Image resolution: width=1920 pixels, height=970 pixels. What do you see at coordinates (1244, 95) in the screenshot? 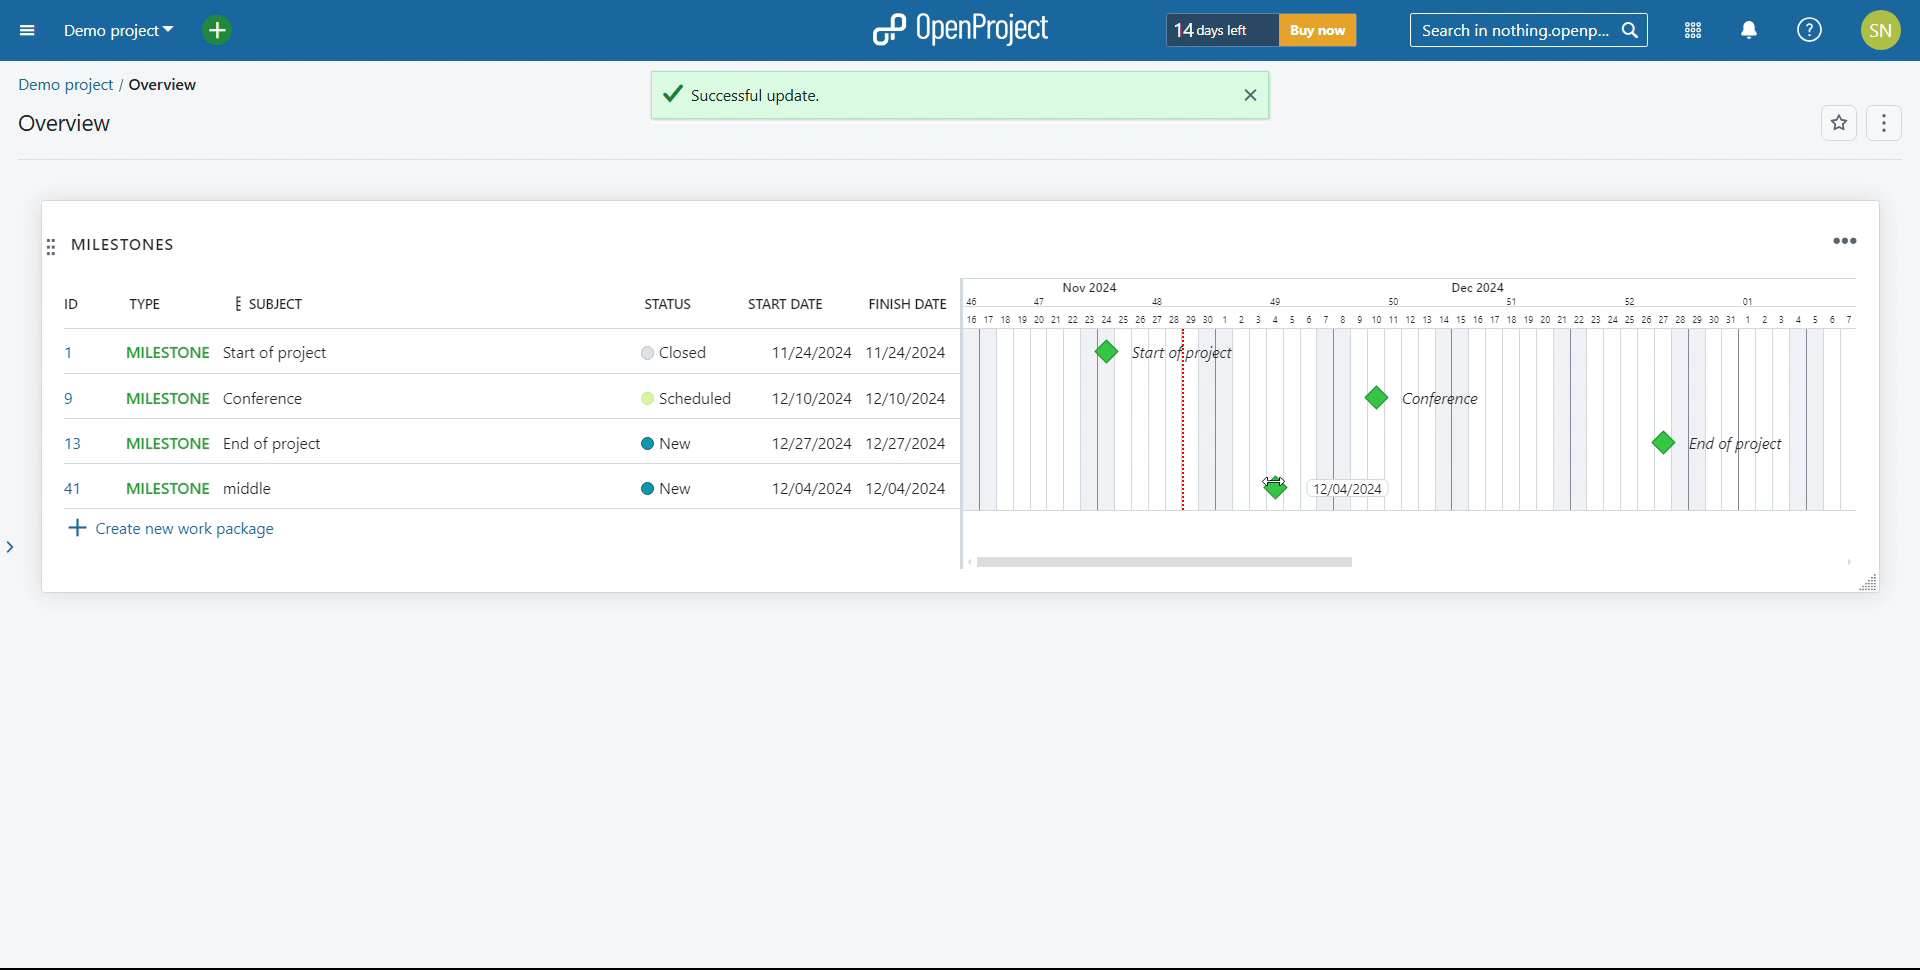
I see `close notification` at bounding box center [1244, 95].